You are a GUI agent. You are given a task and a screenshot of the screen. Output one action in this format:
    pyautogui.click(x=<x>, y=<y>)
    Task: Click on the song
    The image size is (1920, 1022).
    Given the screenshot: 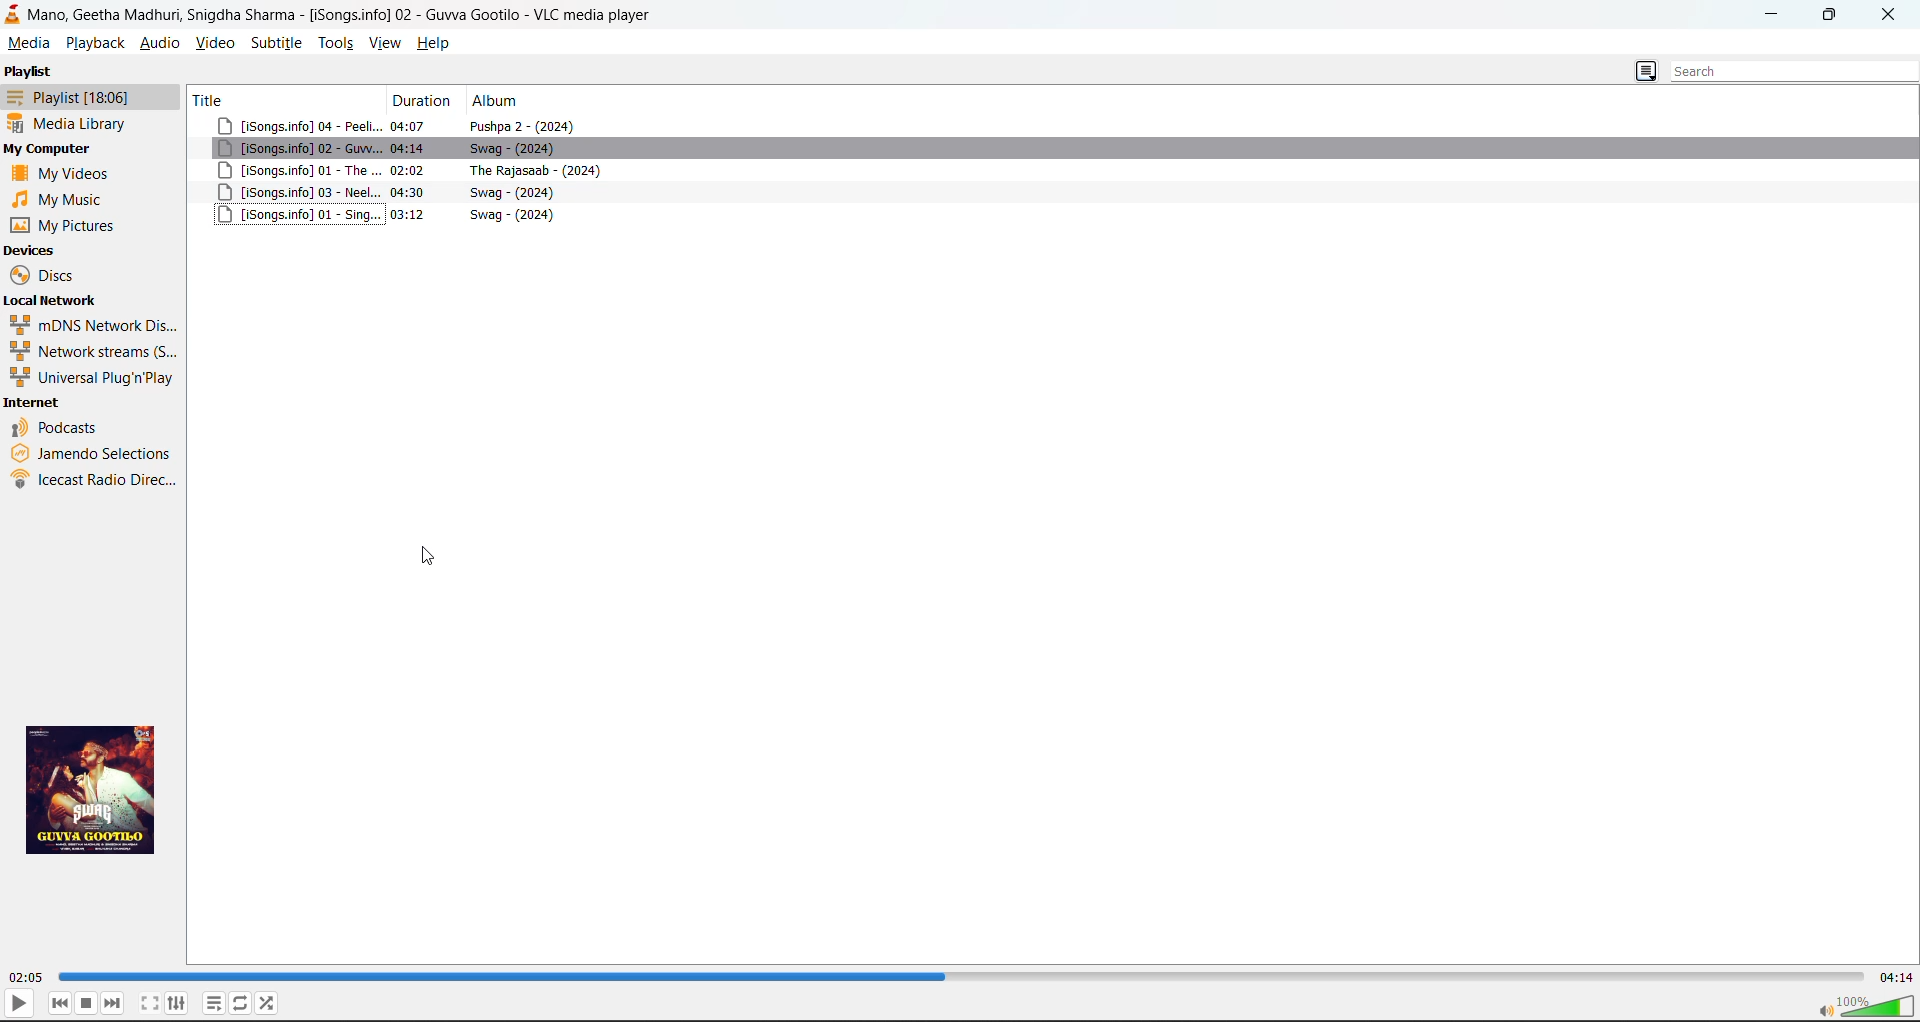 What is the action you would take?
    pyautogui.click(x=1054, y=215)
    